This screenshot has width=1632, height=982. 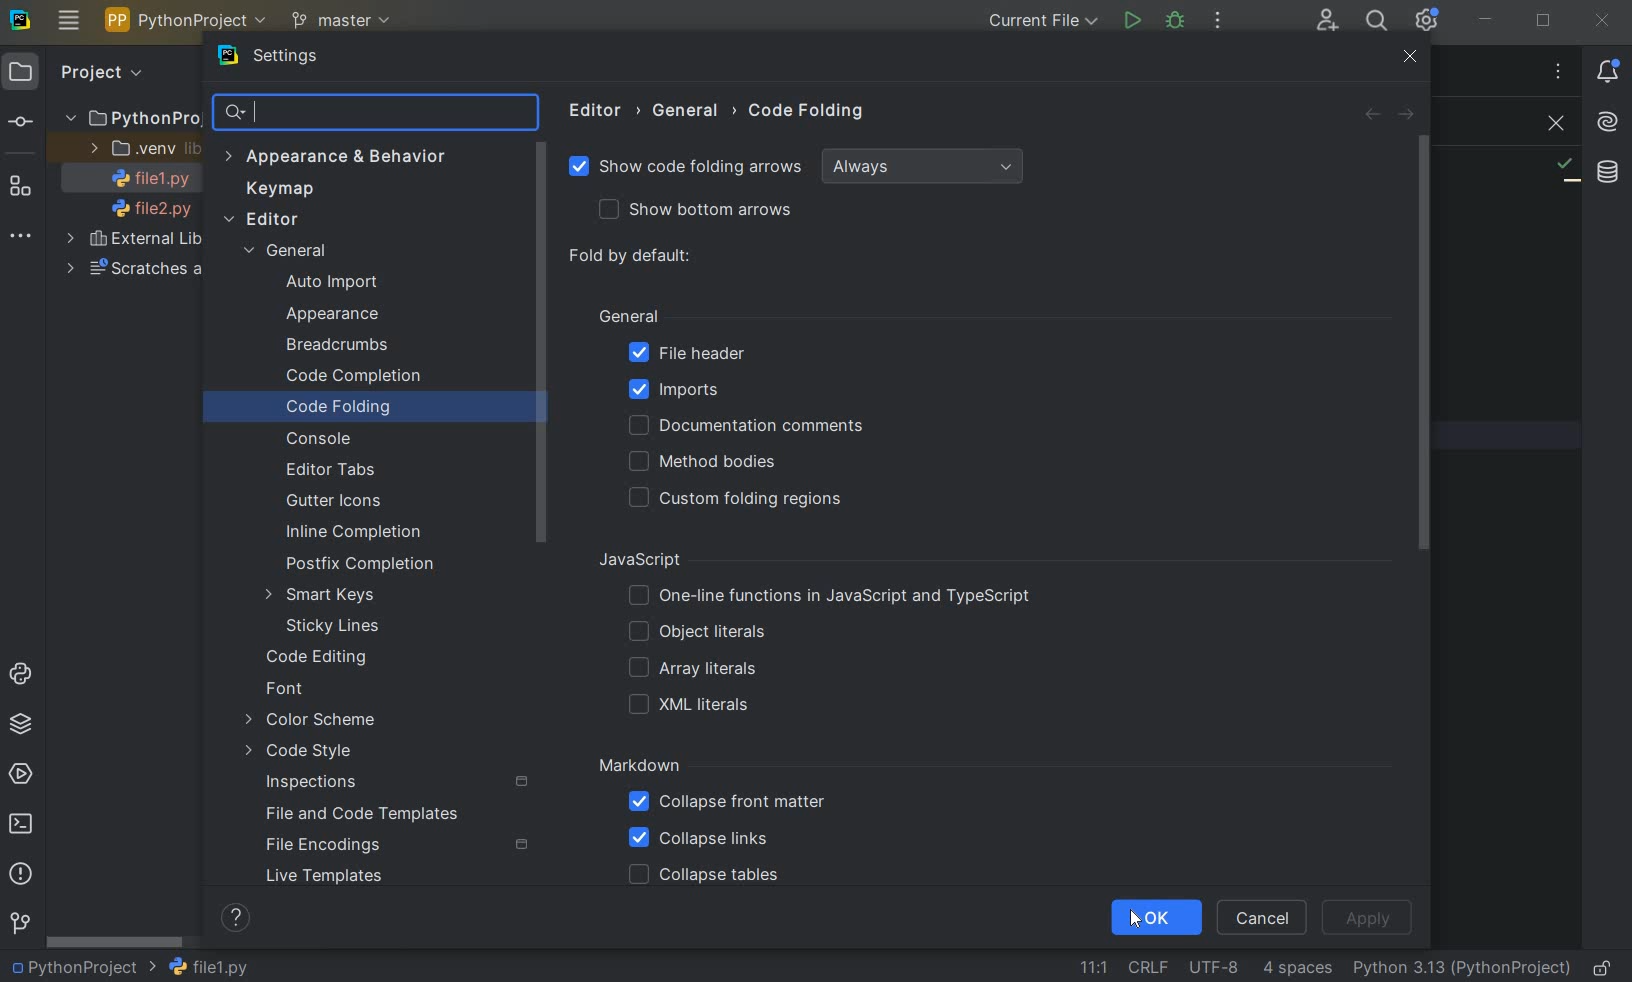 I want to click on HELP, so click(x=238, y=917).